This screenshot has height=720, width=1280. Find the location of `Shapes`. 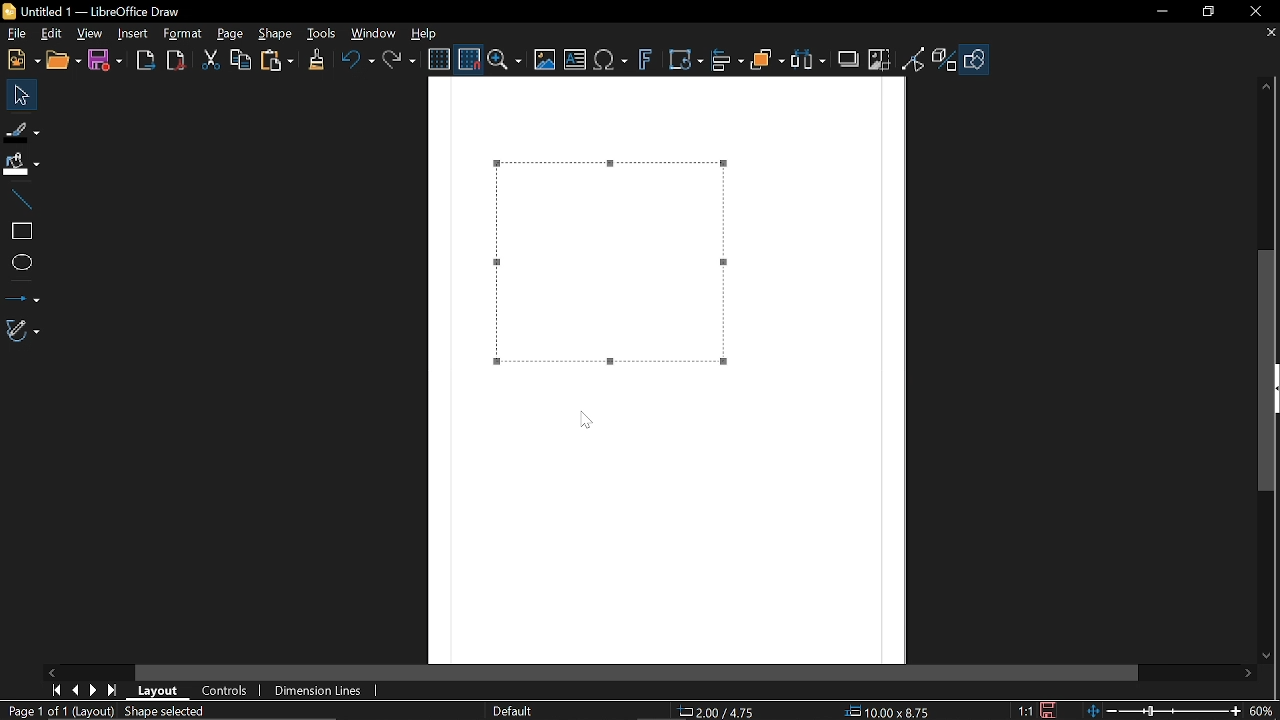

Shapes is located at coordinates (974, 61).